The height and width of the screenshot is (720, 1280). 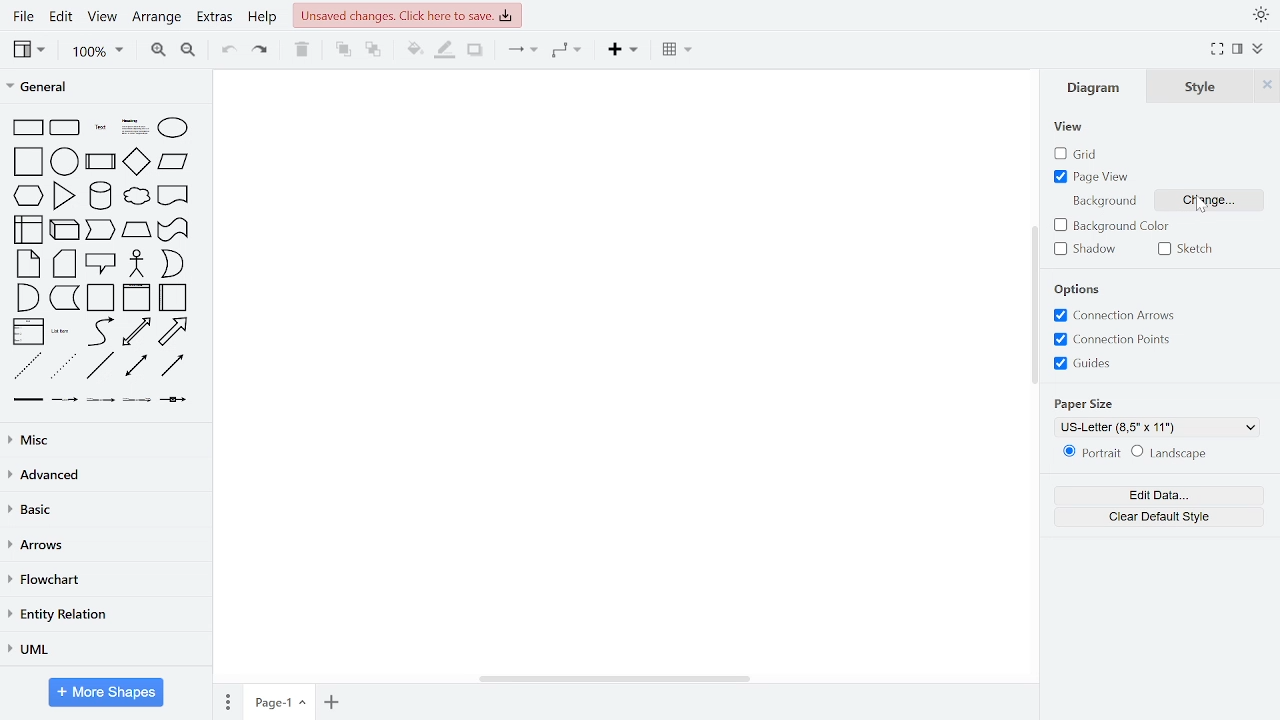 I want to click on basic, so click(x=105, y=510).